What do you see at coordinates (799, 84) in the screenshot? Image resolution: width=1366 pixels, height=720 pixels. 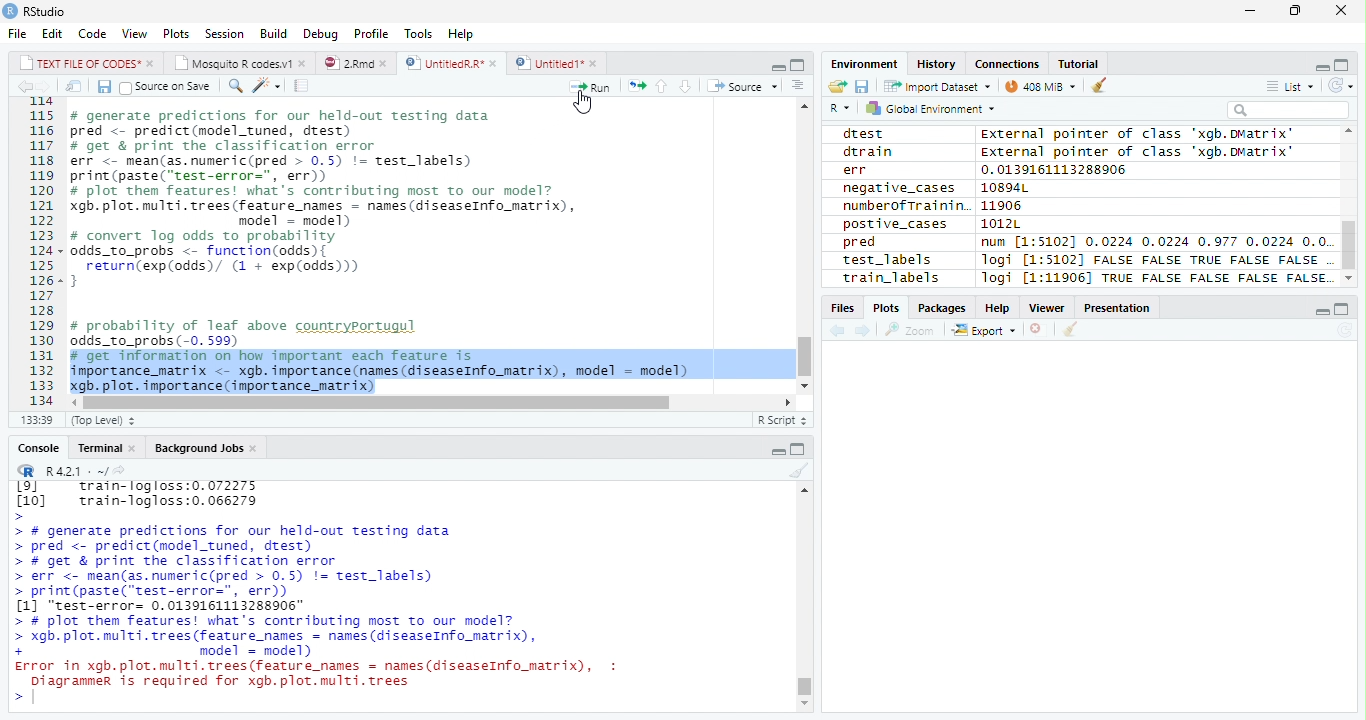 I see `Show Document Outline` at bounding box center [799, 84].